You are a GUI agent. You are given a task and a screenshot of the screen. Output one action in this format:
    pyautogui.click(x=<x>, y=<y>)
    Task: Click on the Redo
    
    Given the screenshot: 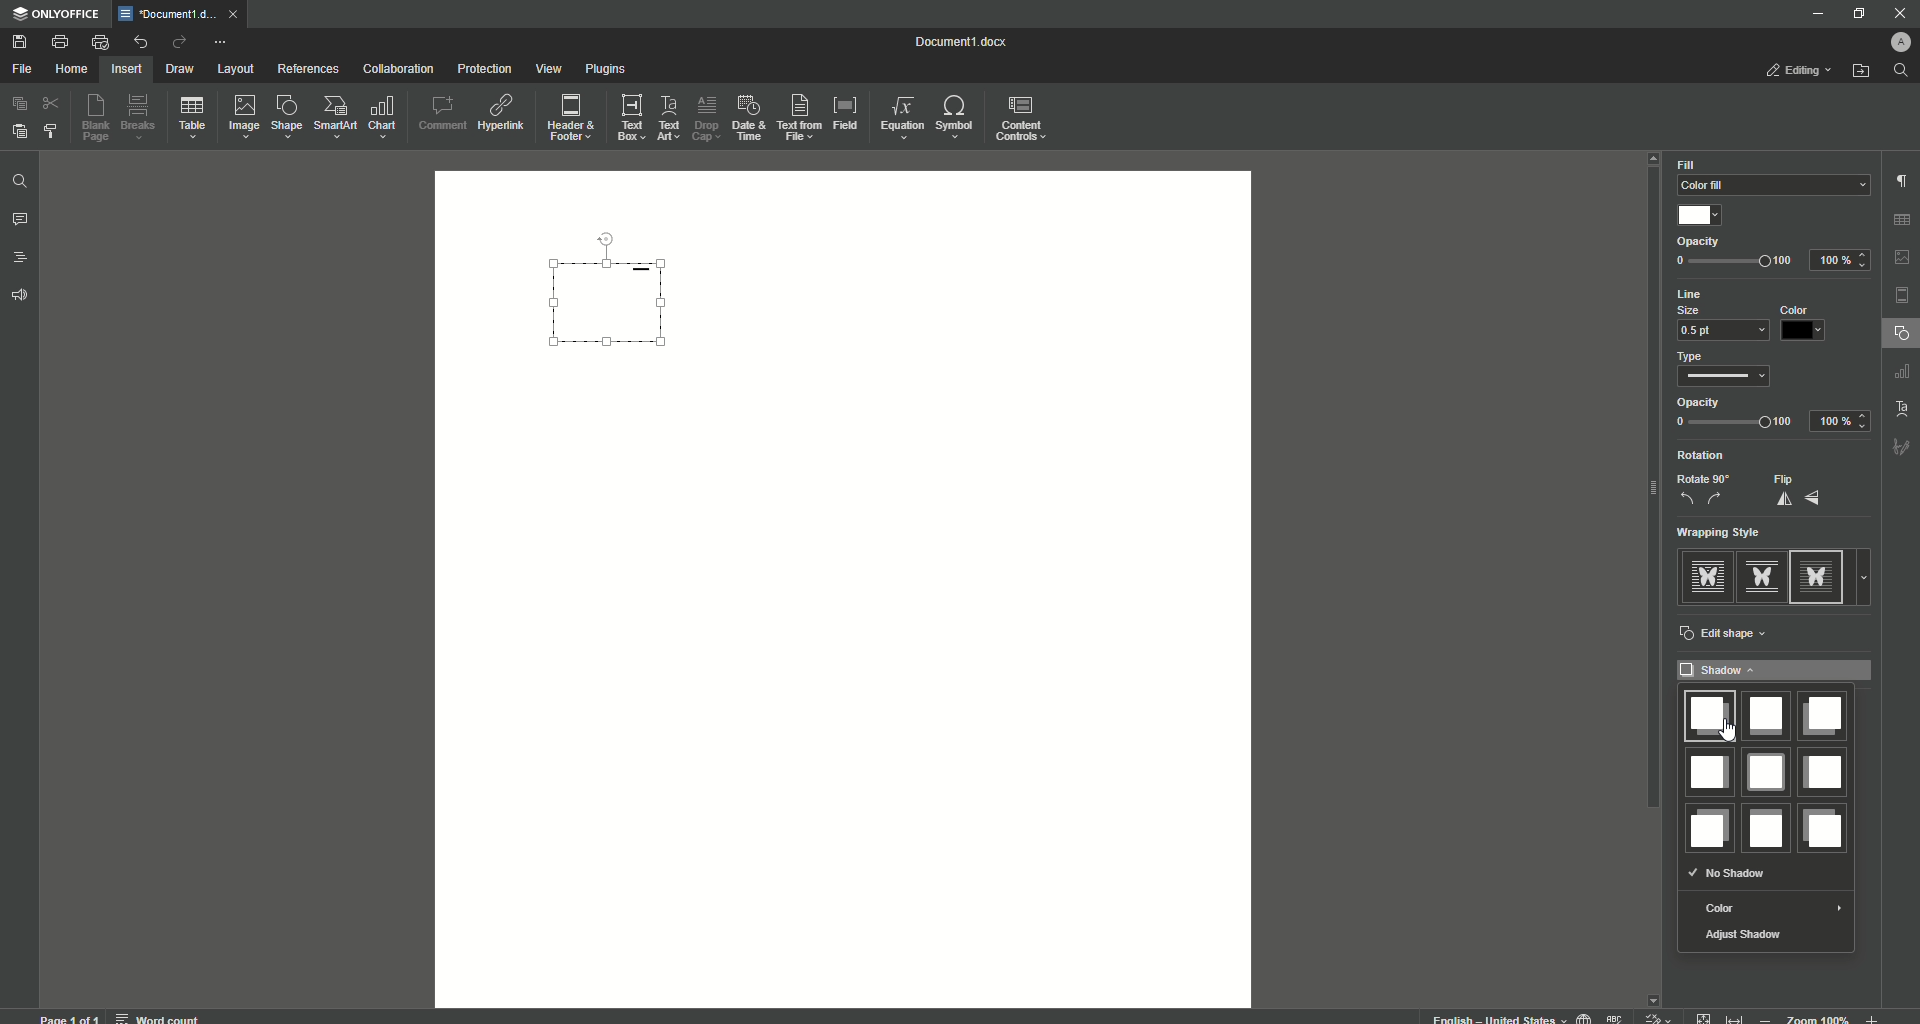 What is the action you would take?
    pyautogui.click(x=178, y=44)
    